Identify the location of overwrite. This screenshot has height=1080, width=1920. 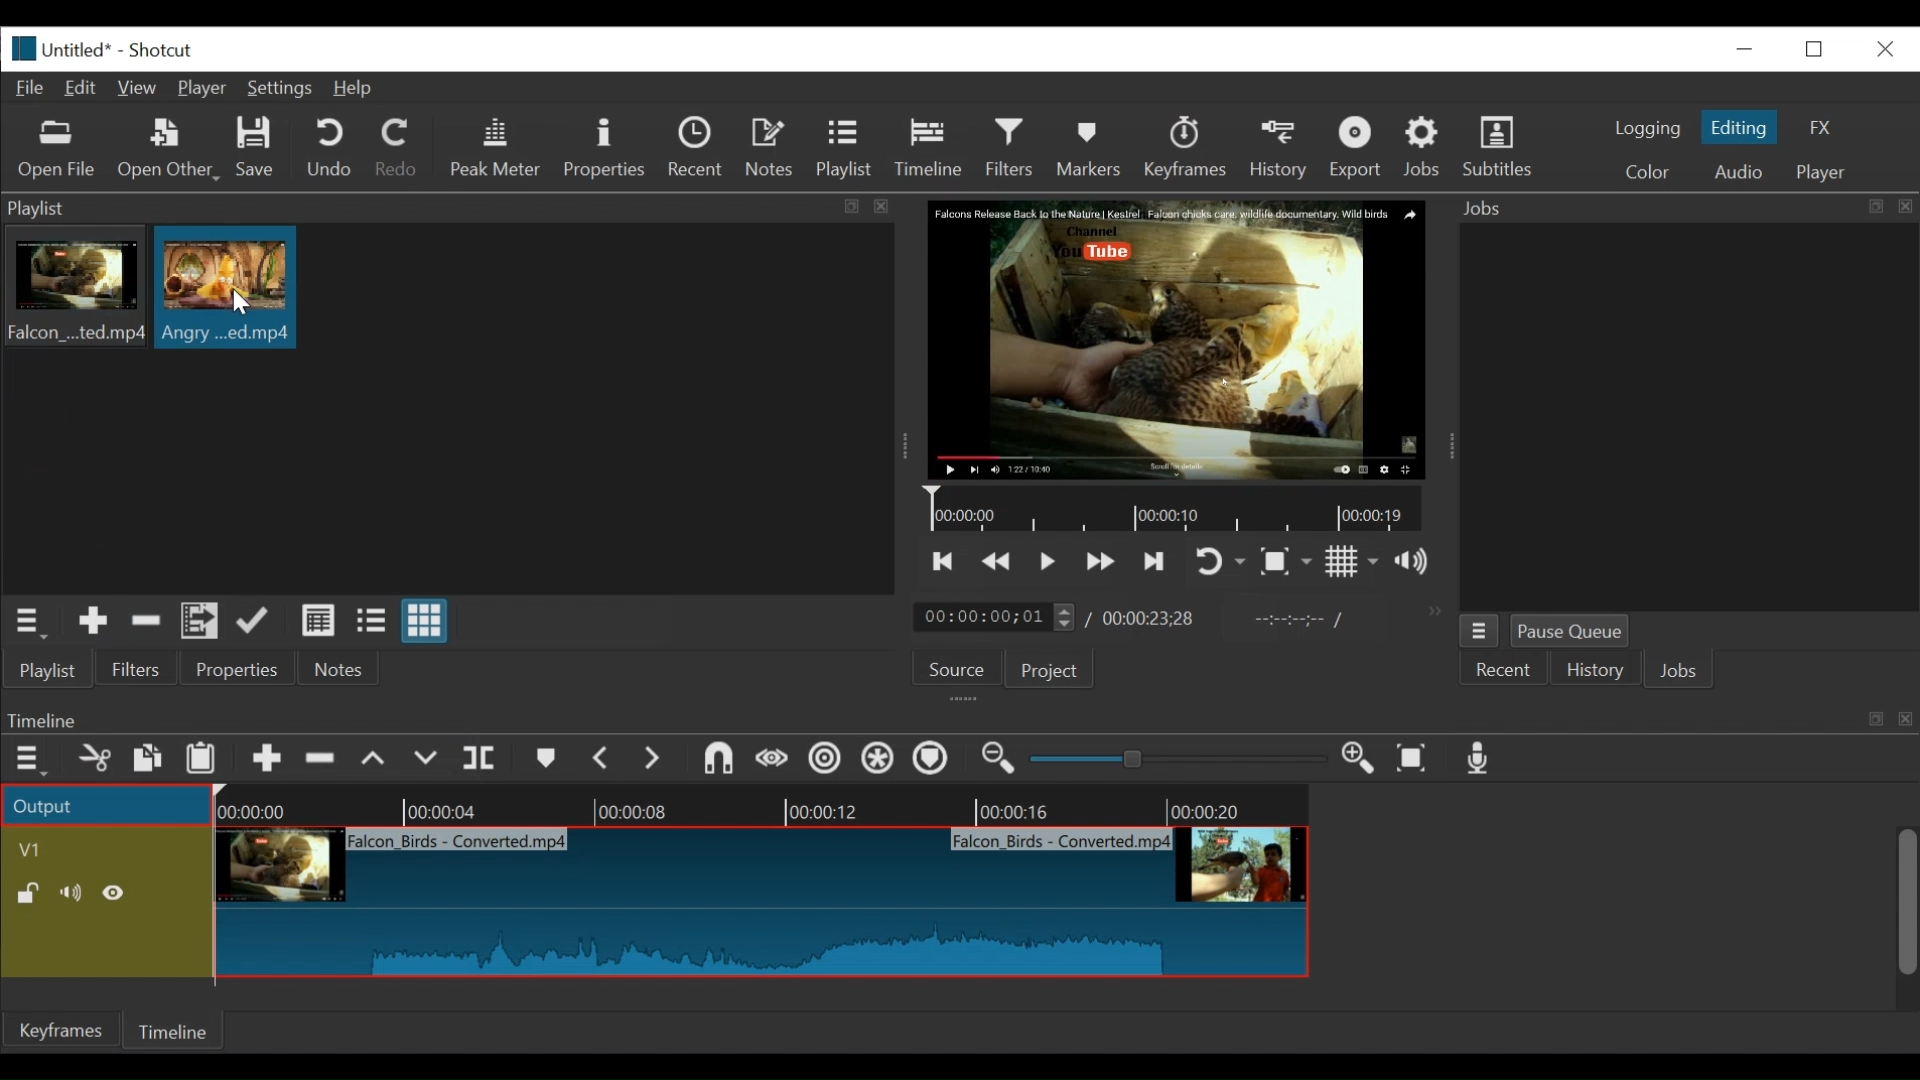
(429, 759).